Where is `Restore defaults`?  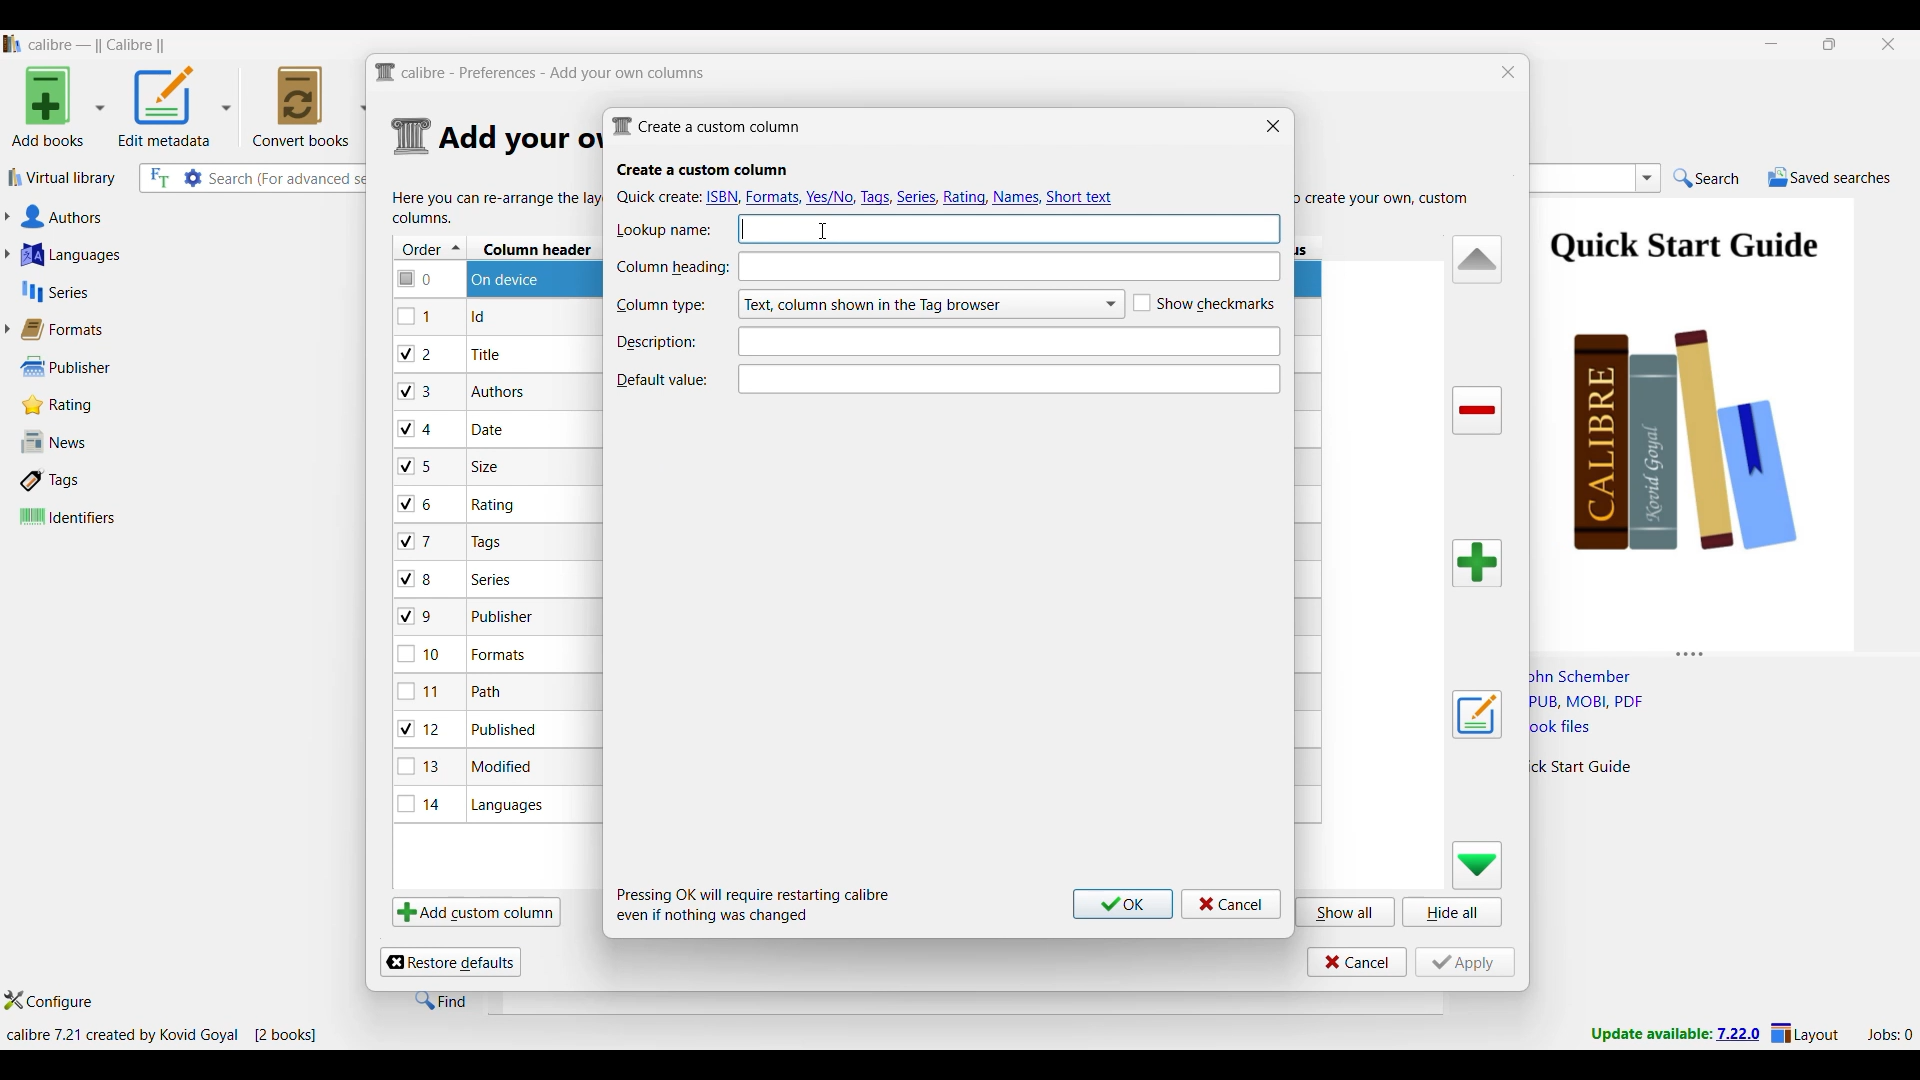 Restore defaults is located at coordinates (450, 962).